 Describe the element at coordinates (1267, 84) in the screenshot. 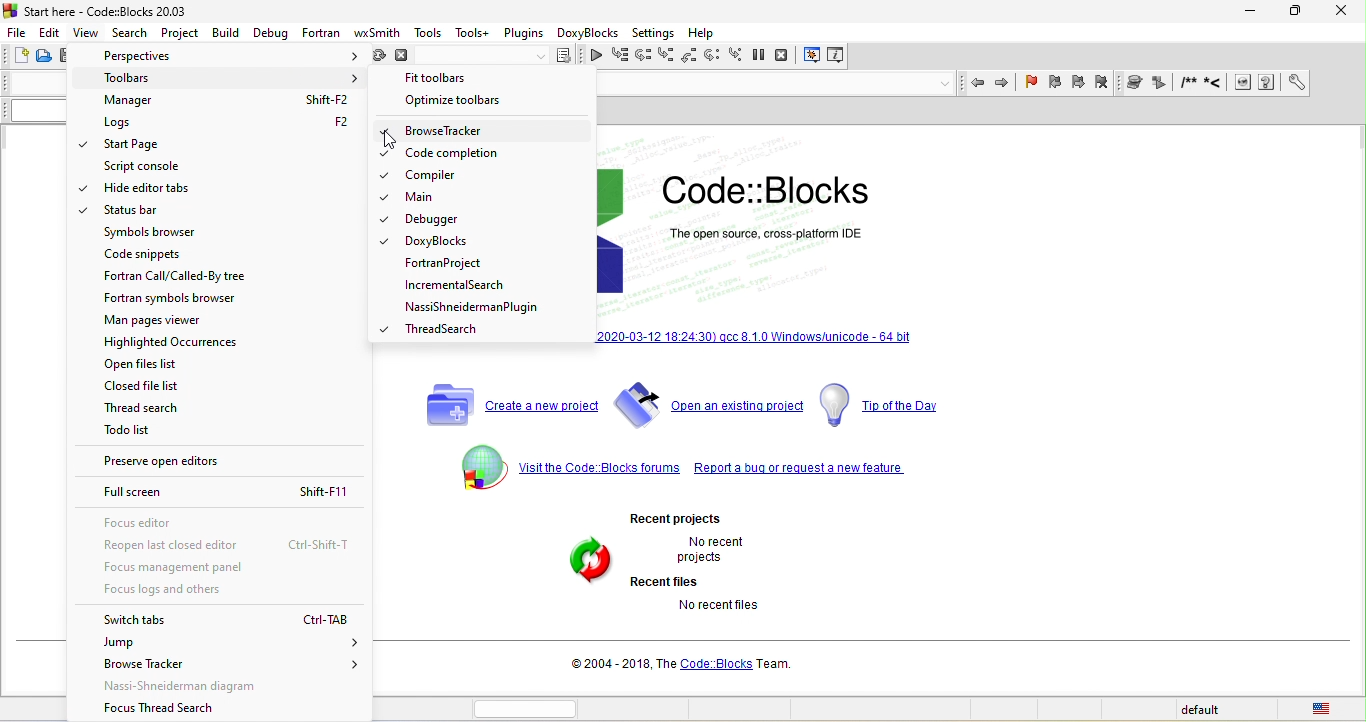

I see `run chm` at that location.